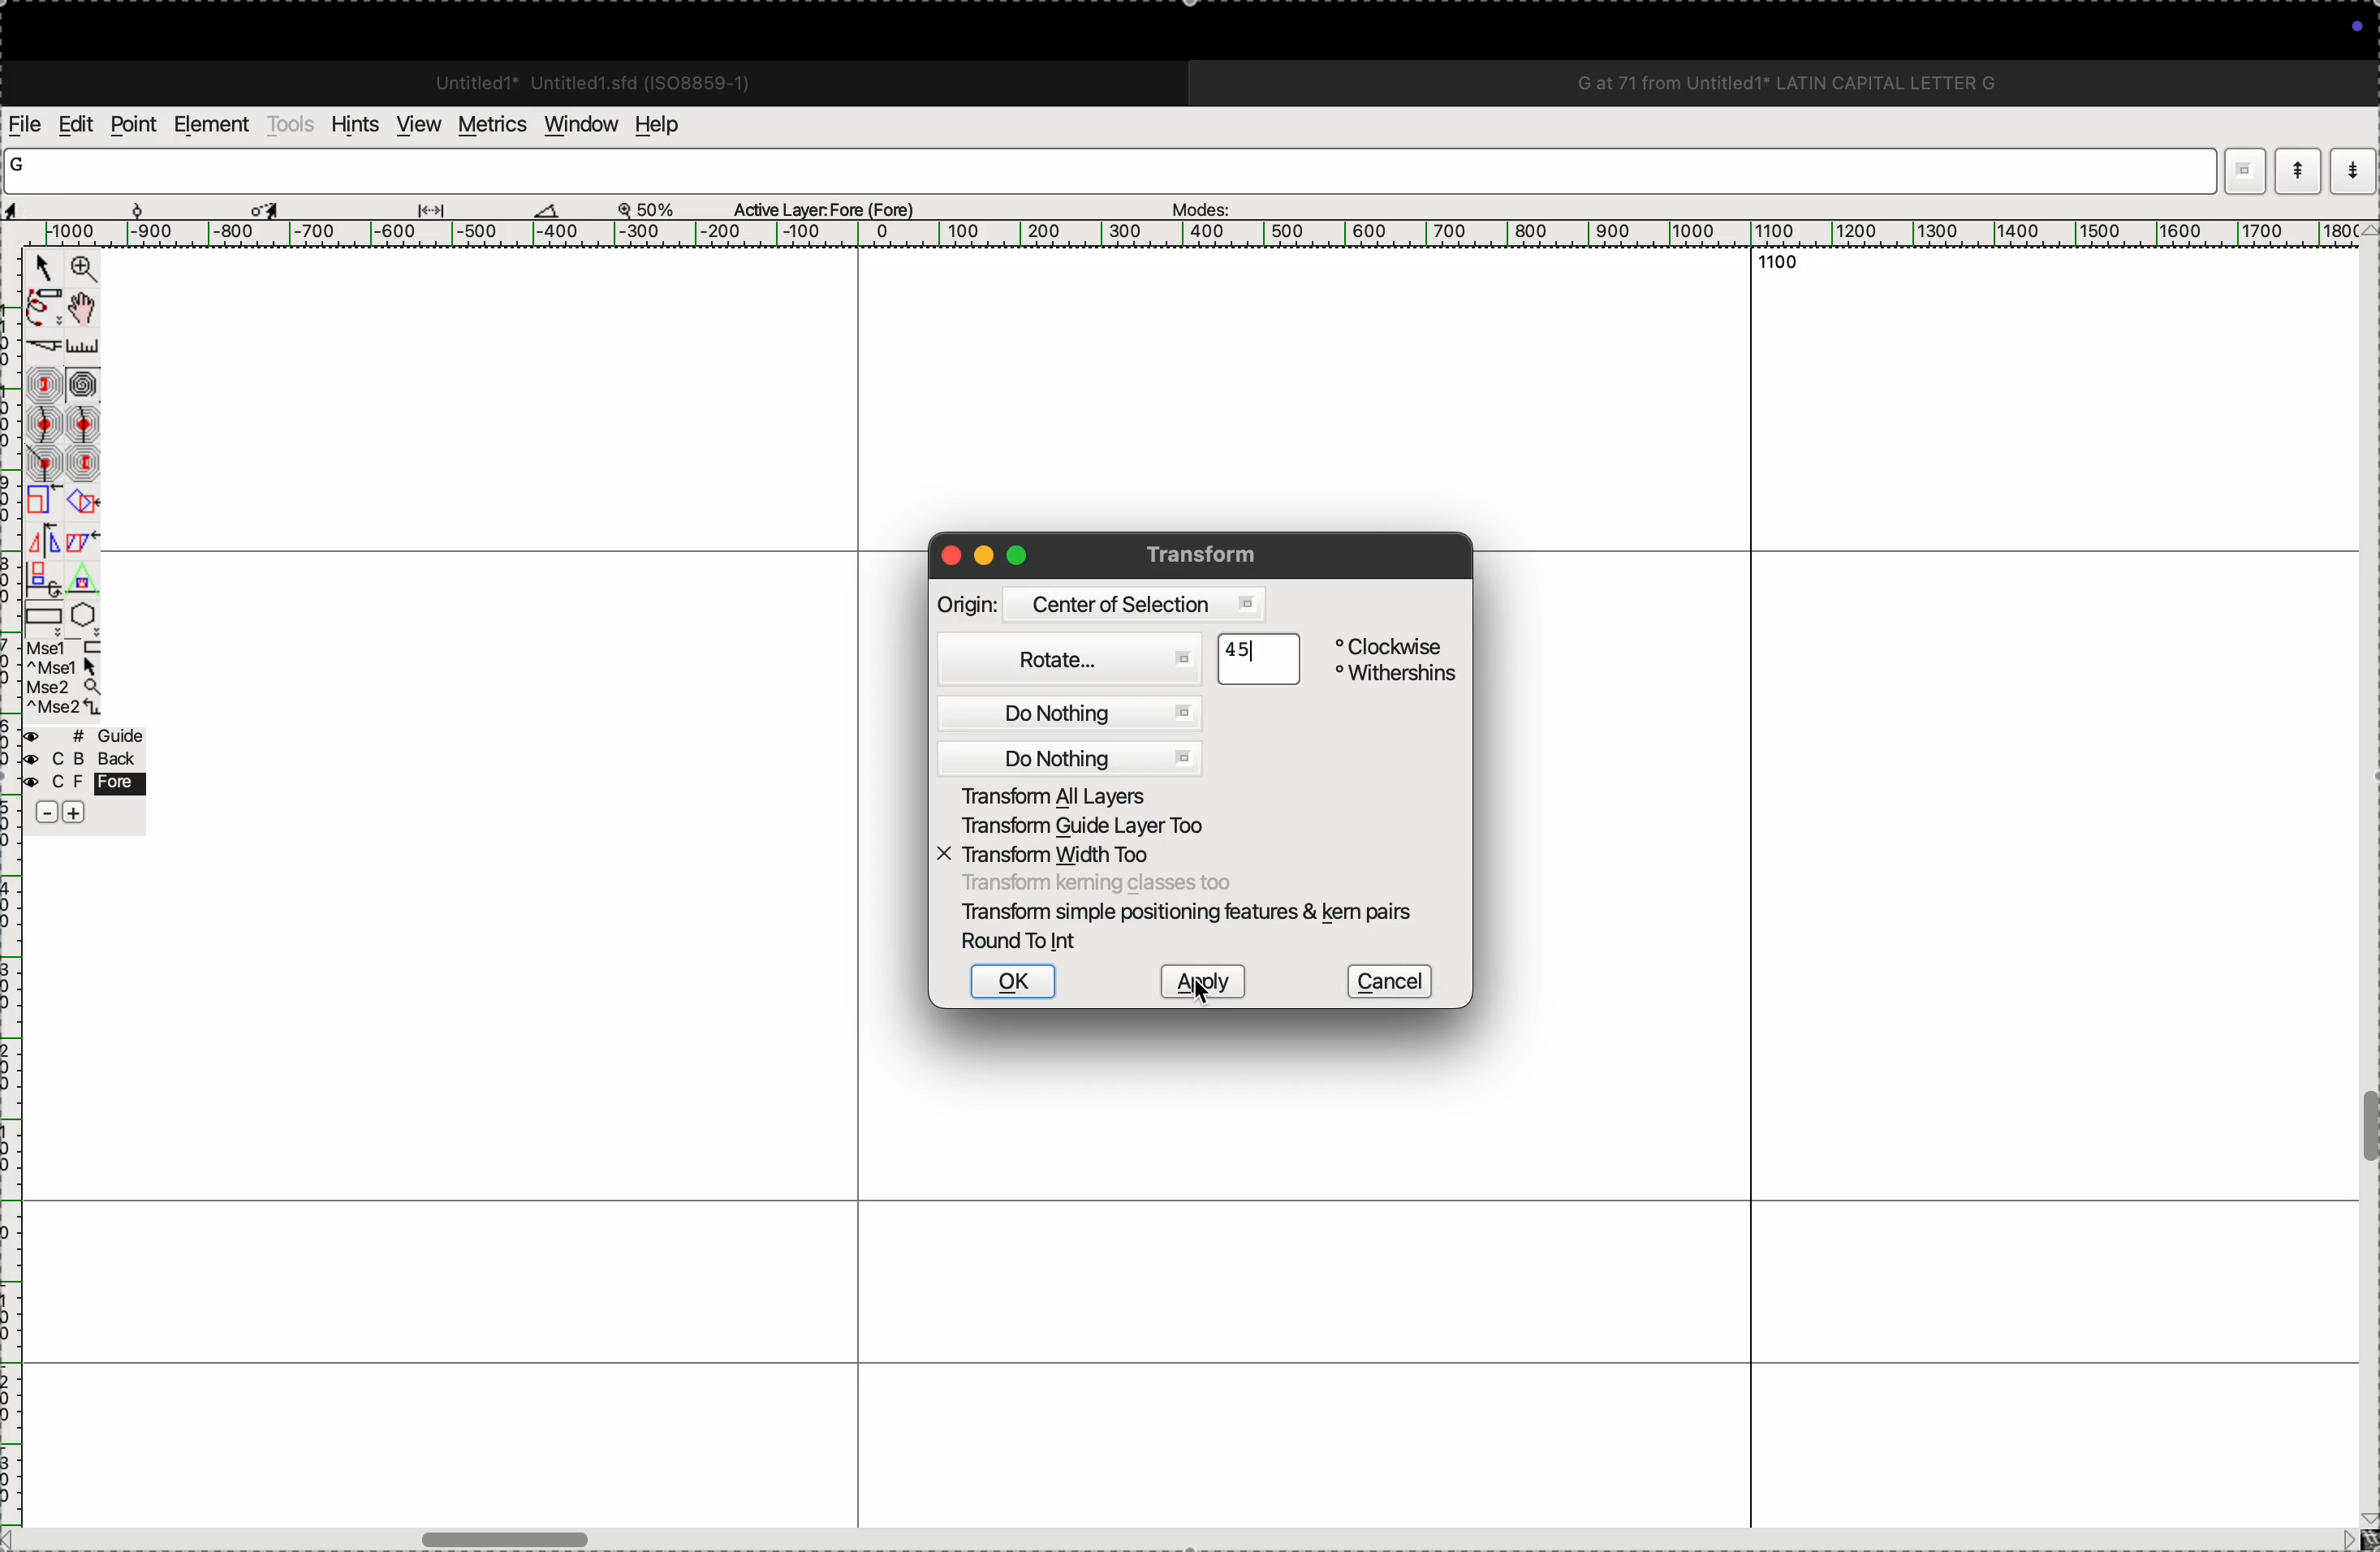  I want to click on apply, so click(1201, 979).